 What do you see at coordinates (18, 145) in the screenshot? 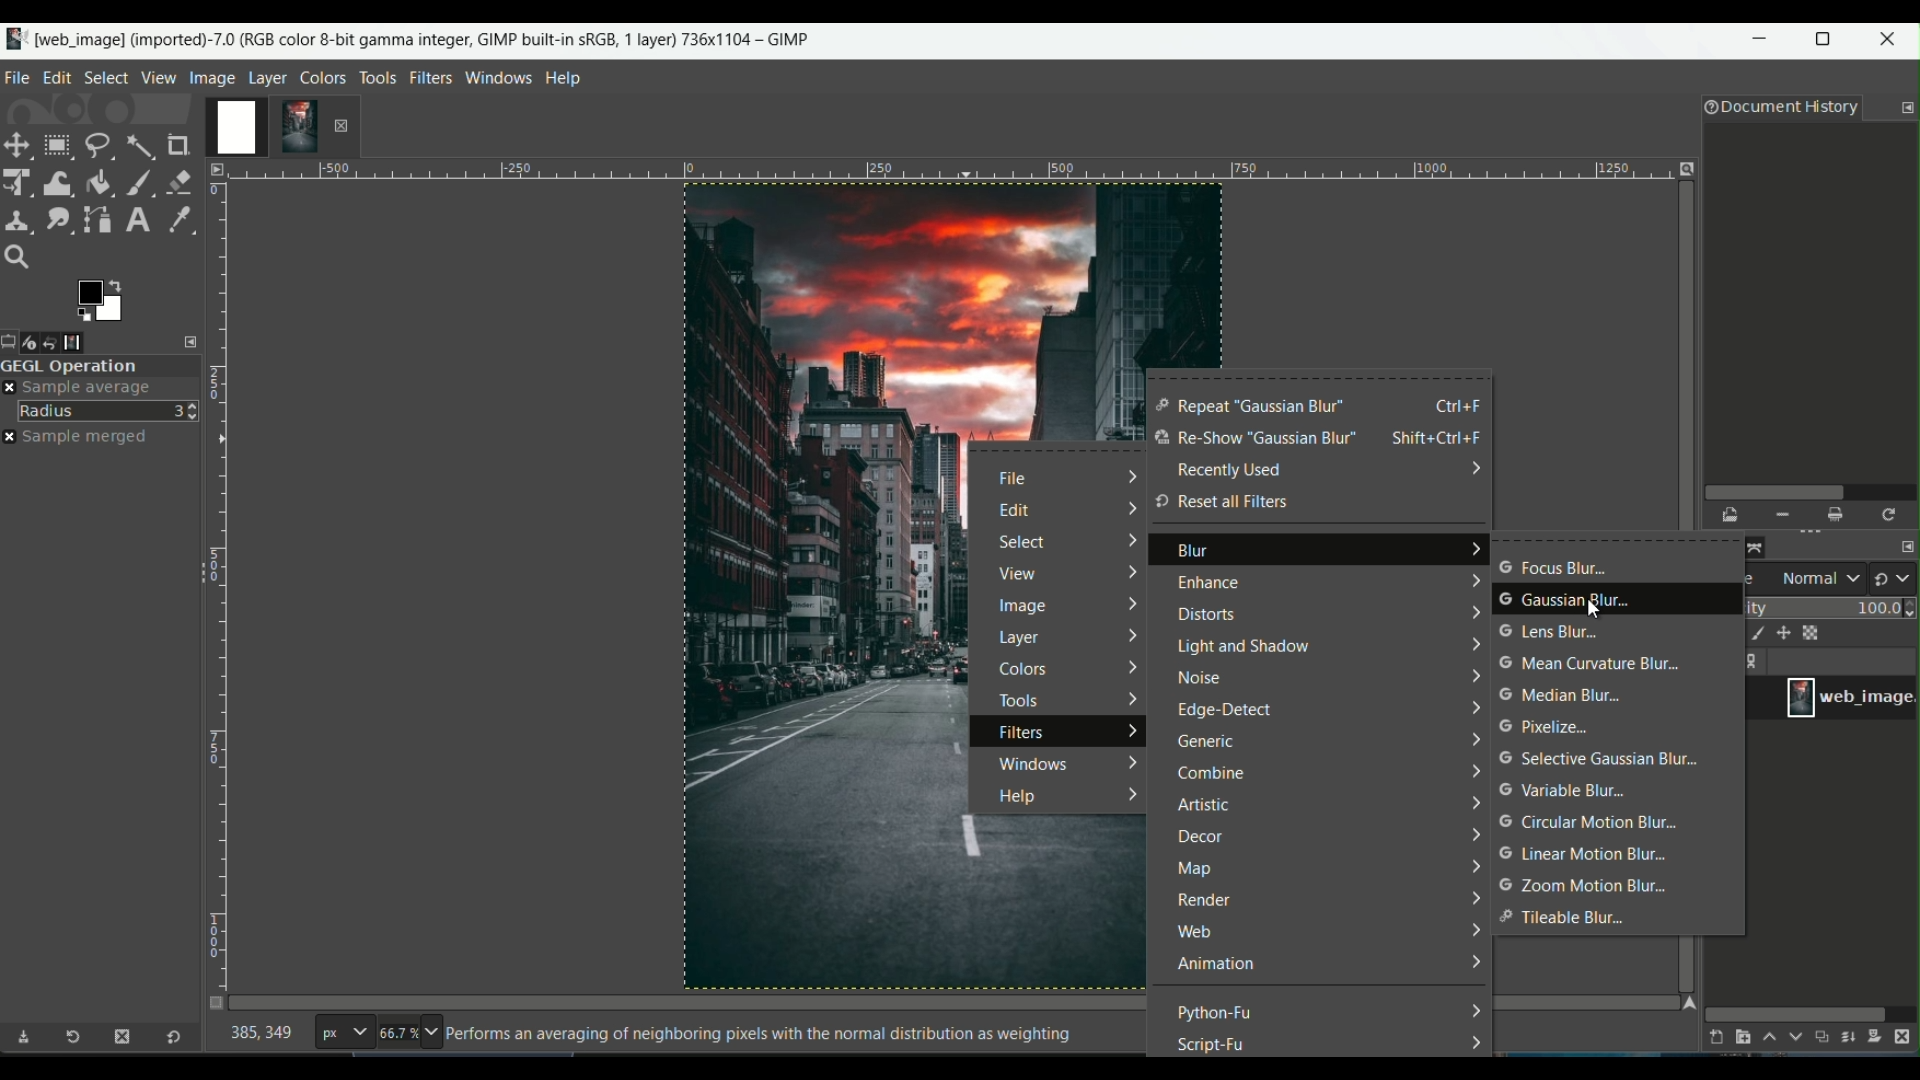
I see `move tool` at bounding box center [18, 145].